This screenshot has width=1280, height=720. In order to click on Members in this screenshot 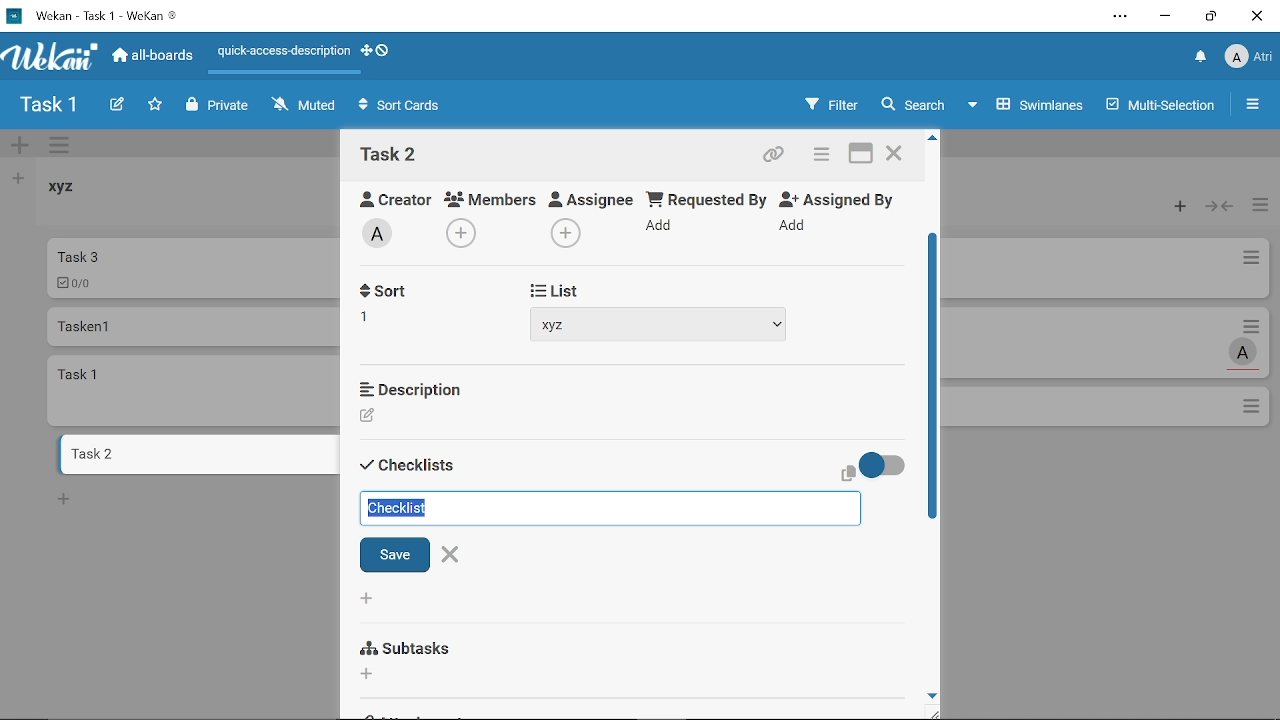, I will do `click(491, 198)`.